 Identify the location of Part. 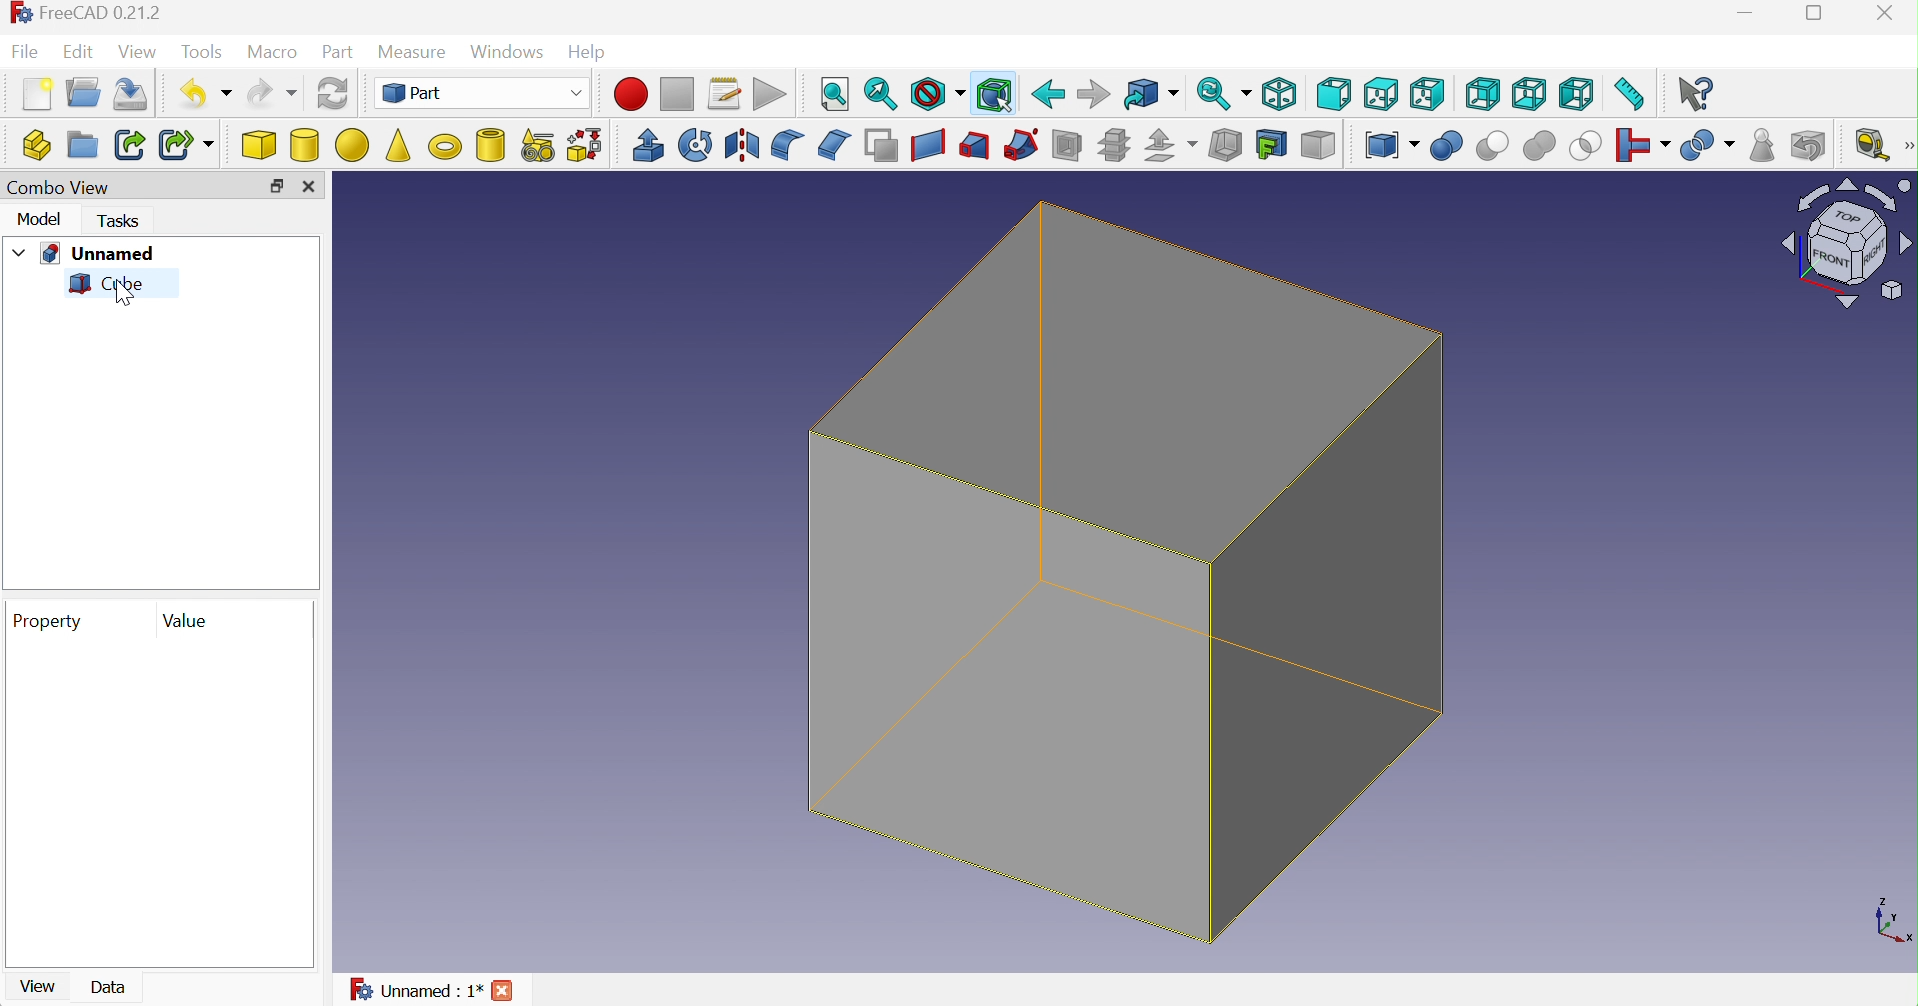
(483, 93).